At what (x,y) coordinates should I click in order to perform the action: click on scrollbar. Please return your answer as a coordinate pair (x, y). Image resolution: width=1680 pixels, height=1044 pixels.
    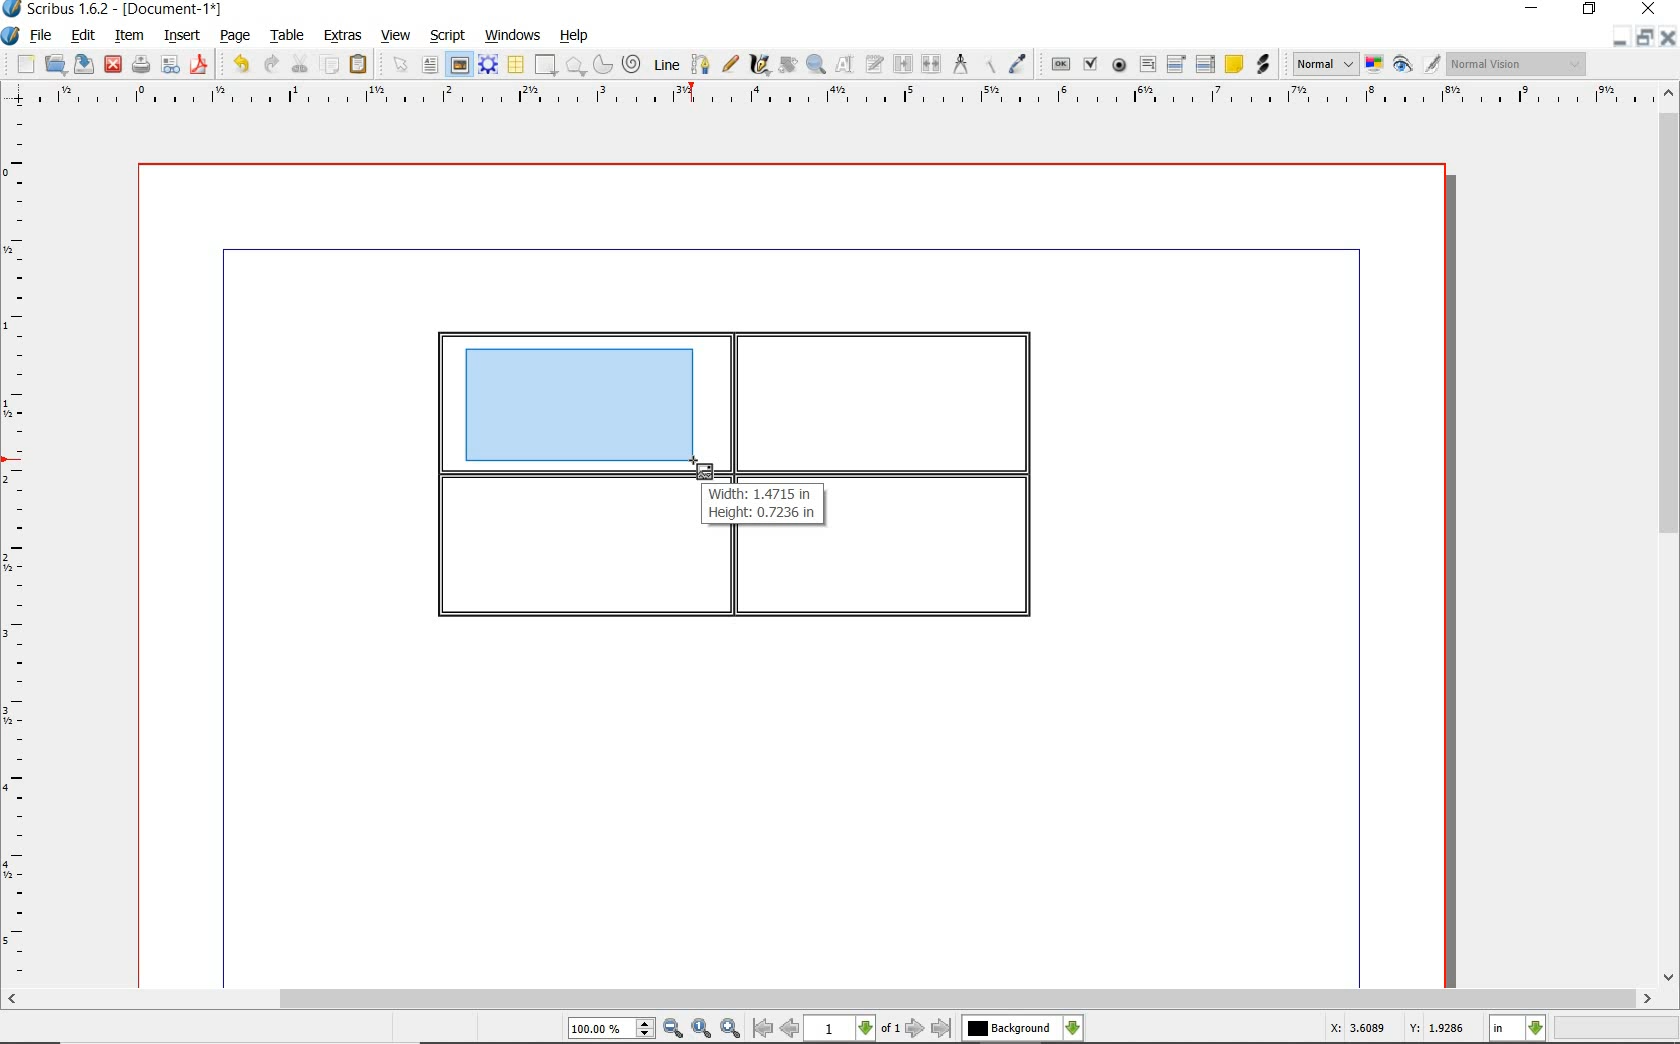
    Looking at the image, I should click on (1668, 537).